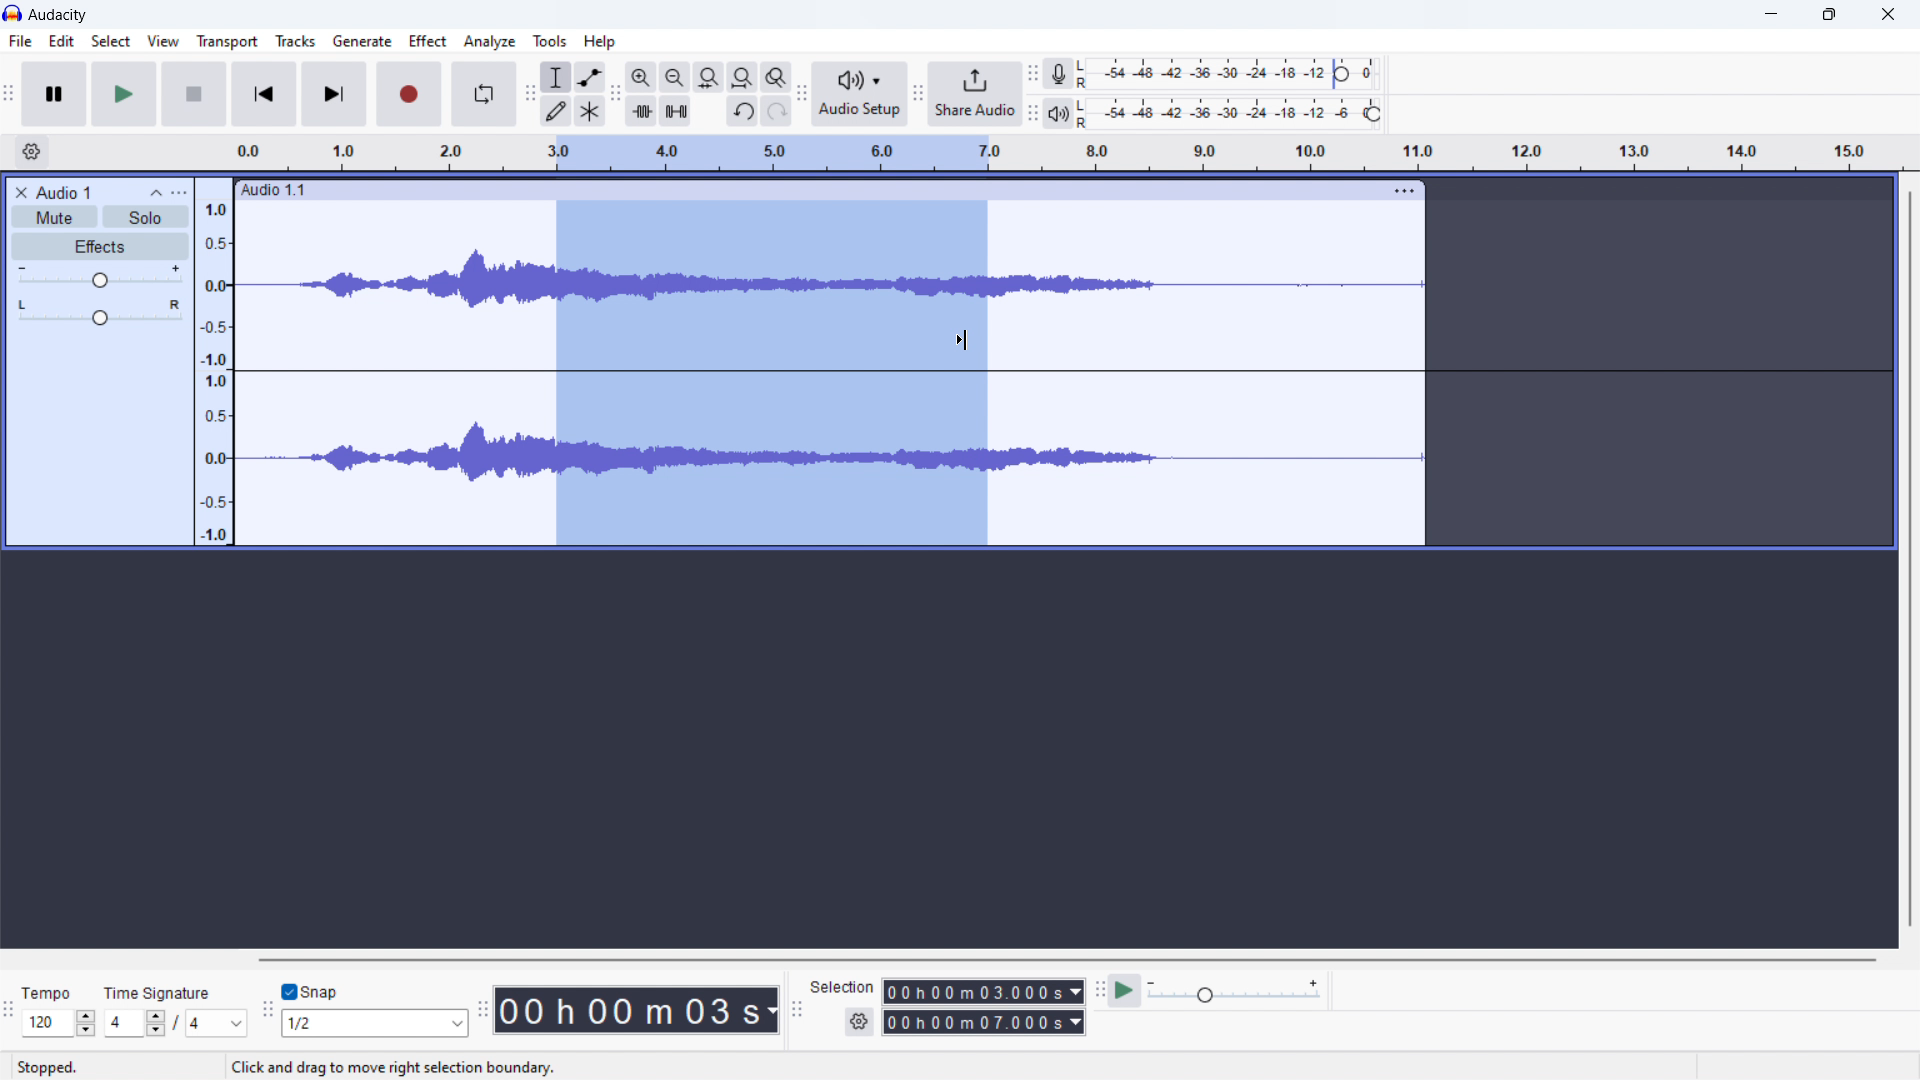  What do you see at coordinates (186, 189) in the screenshot?
I see `more options` at bounding box center [186, 189].